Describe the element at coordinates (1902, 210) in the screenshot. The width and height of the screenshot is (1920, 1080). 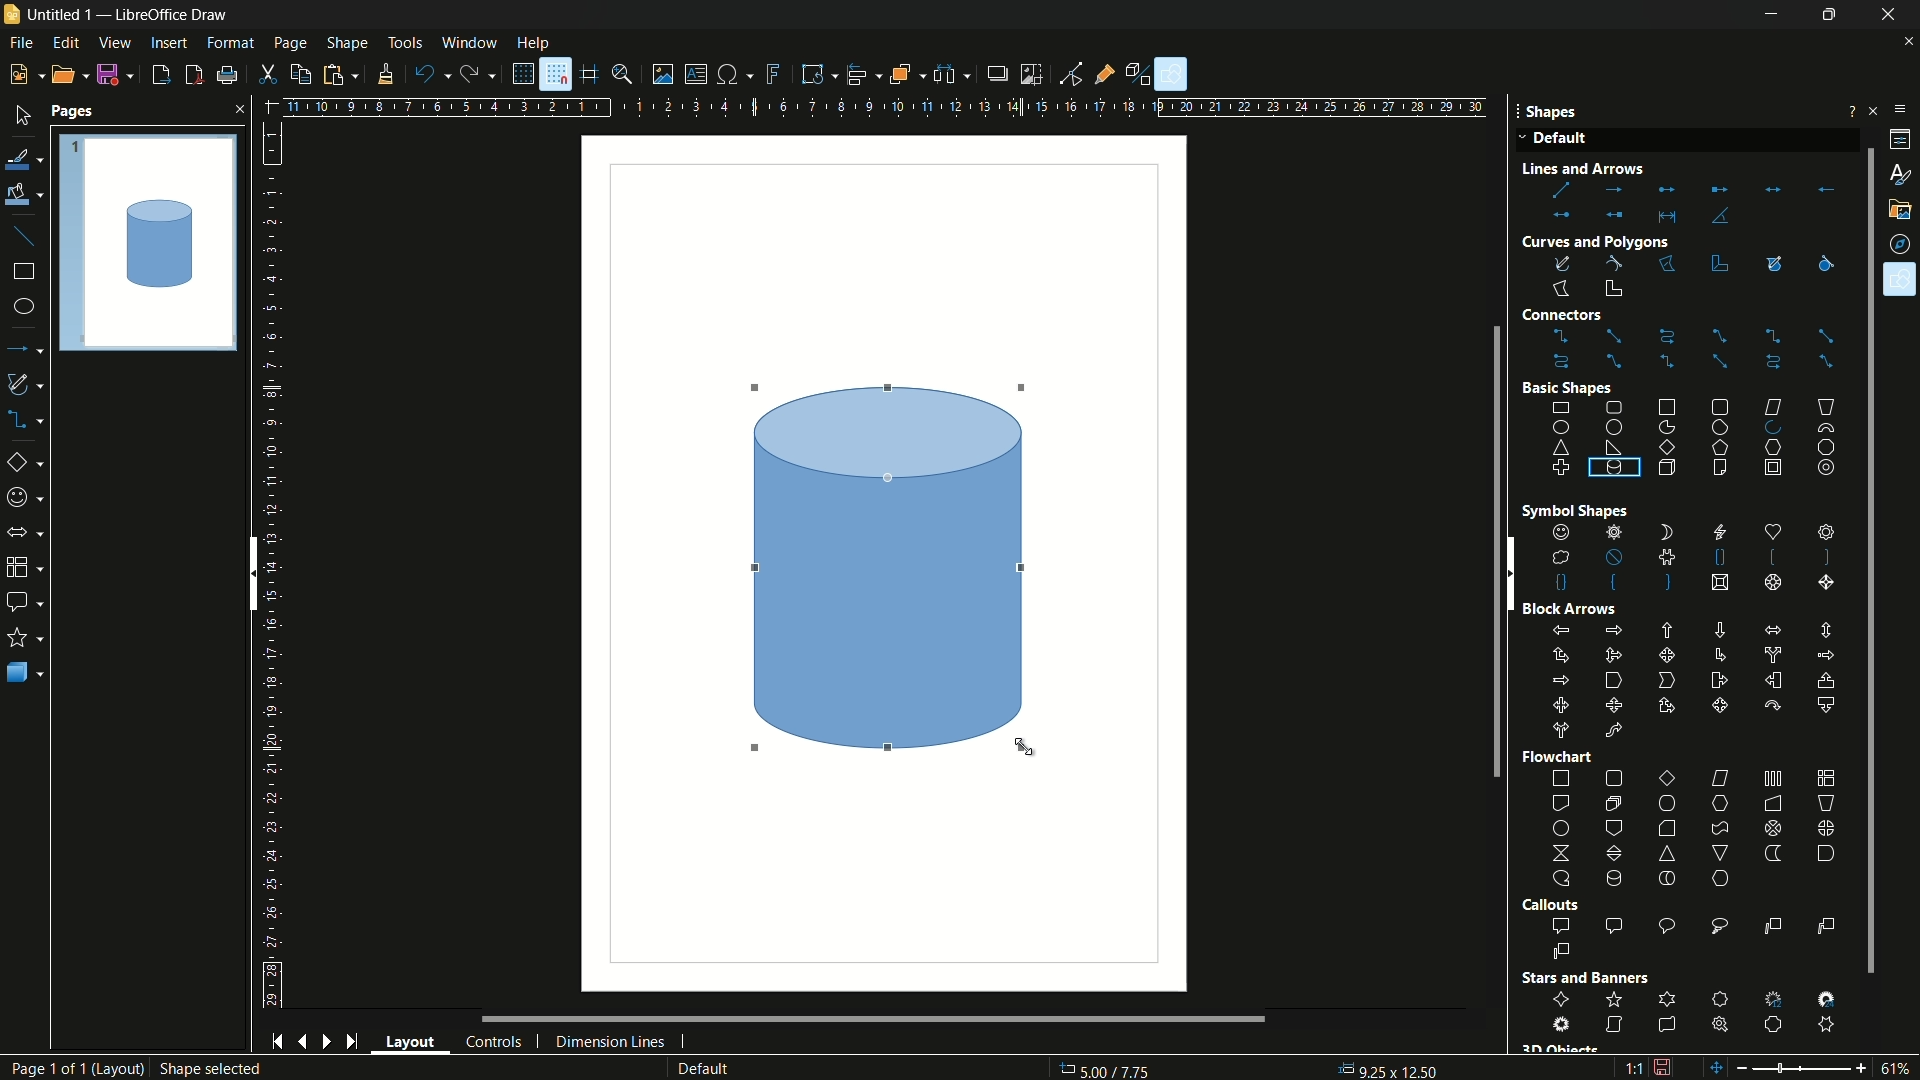
I see `gallery` at that location.